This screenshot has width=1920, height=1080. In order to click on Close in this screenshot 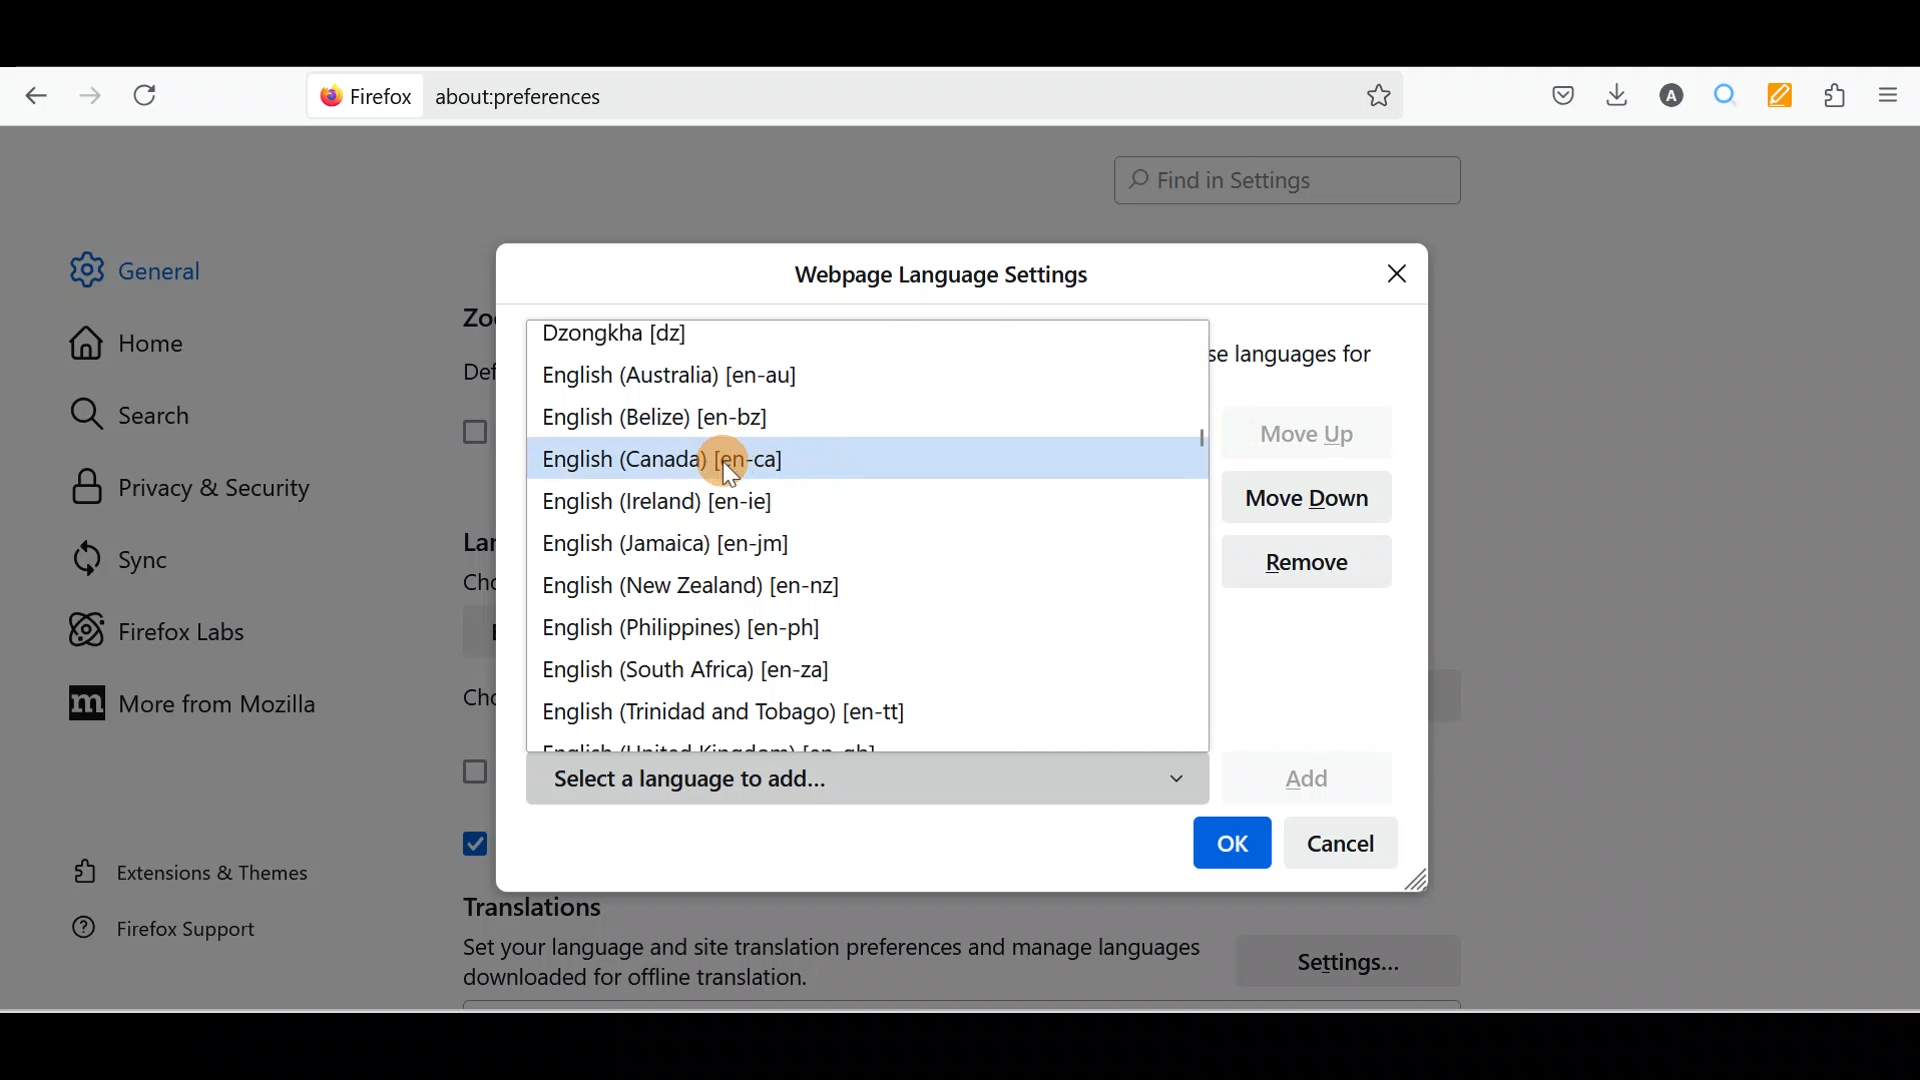, I will do `click(1402, 270)`.